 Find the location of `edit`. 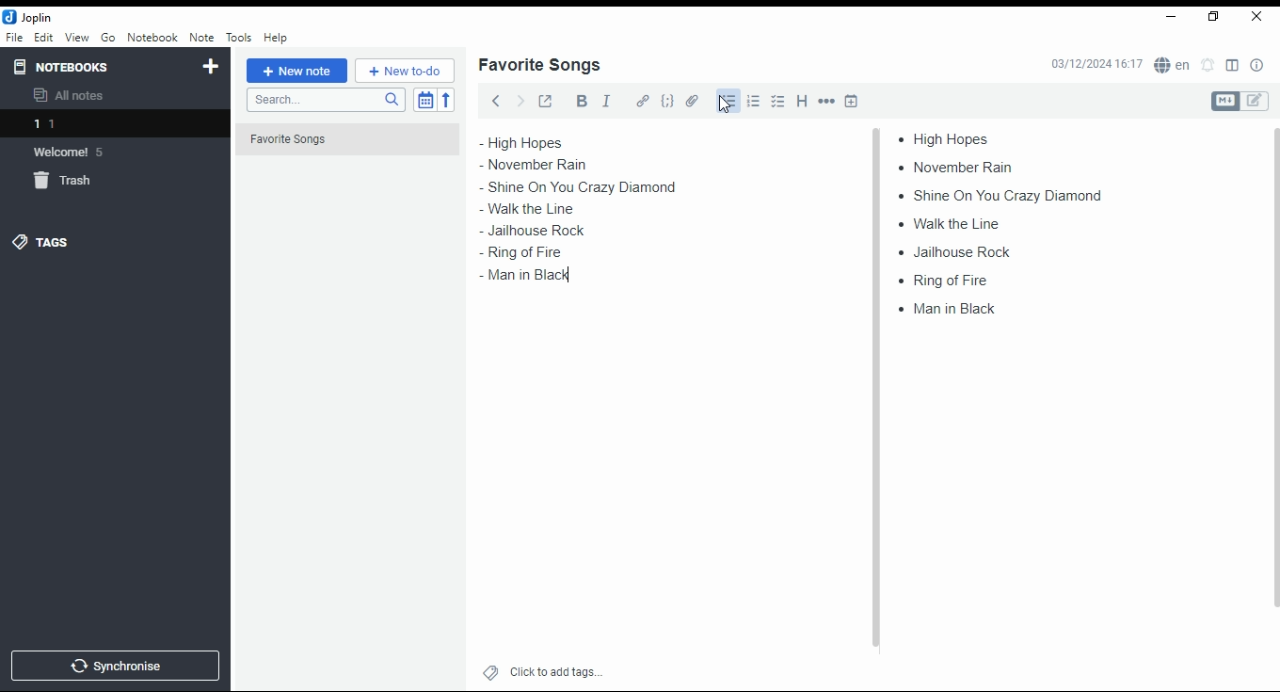

edit is located at coordinates (43, 36).